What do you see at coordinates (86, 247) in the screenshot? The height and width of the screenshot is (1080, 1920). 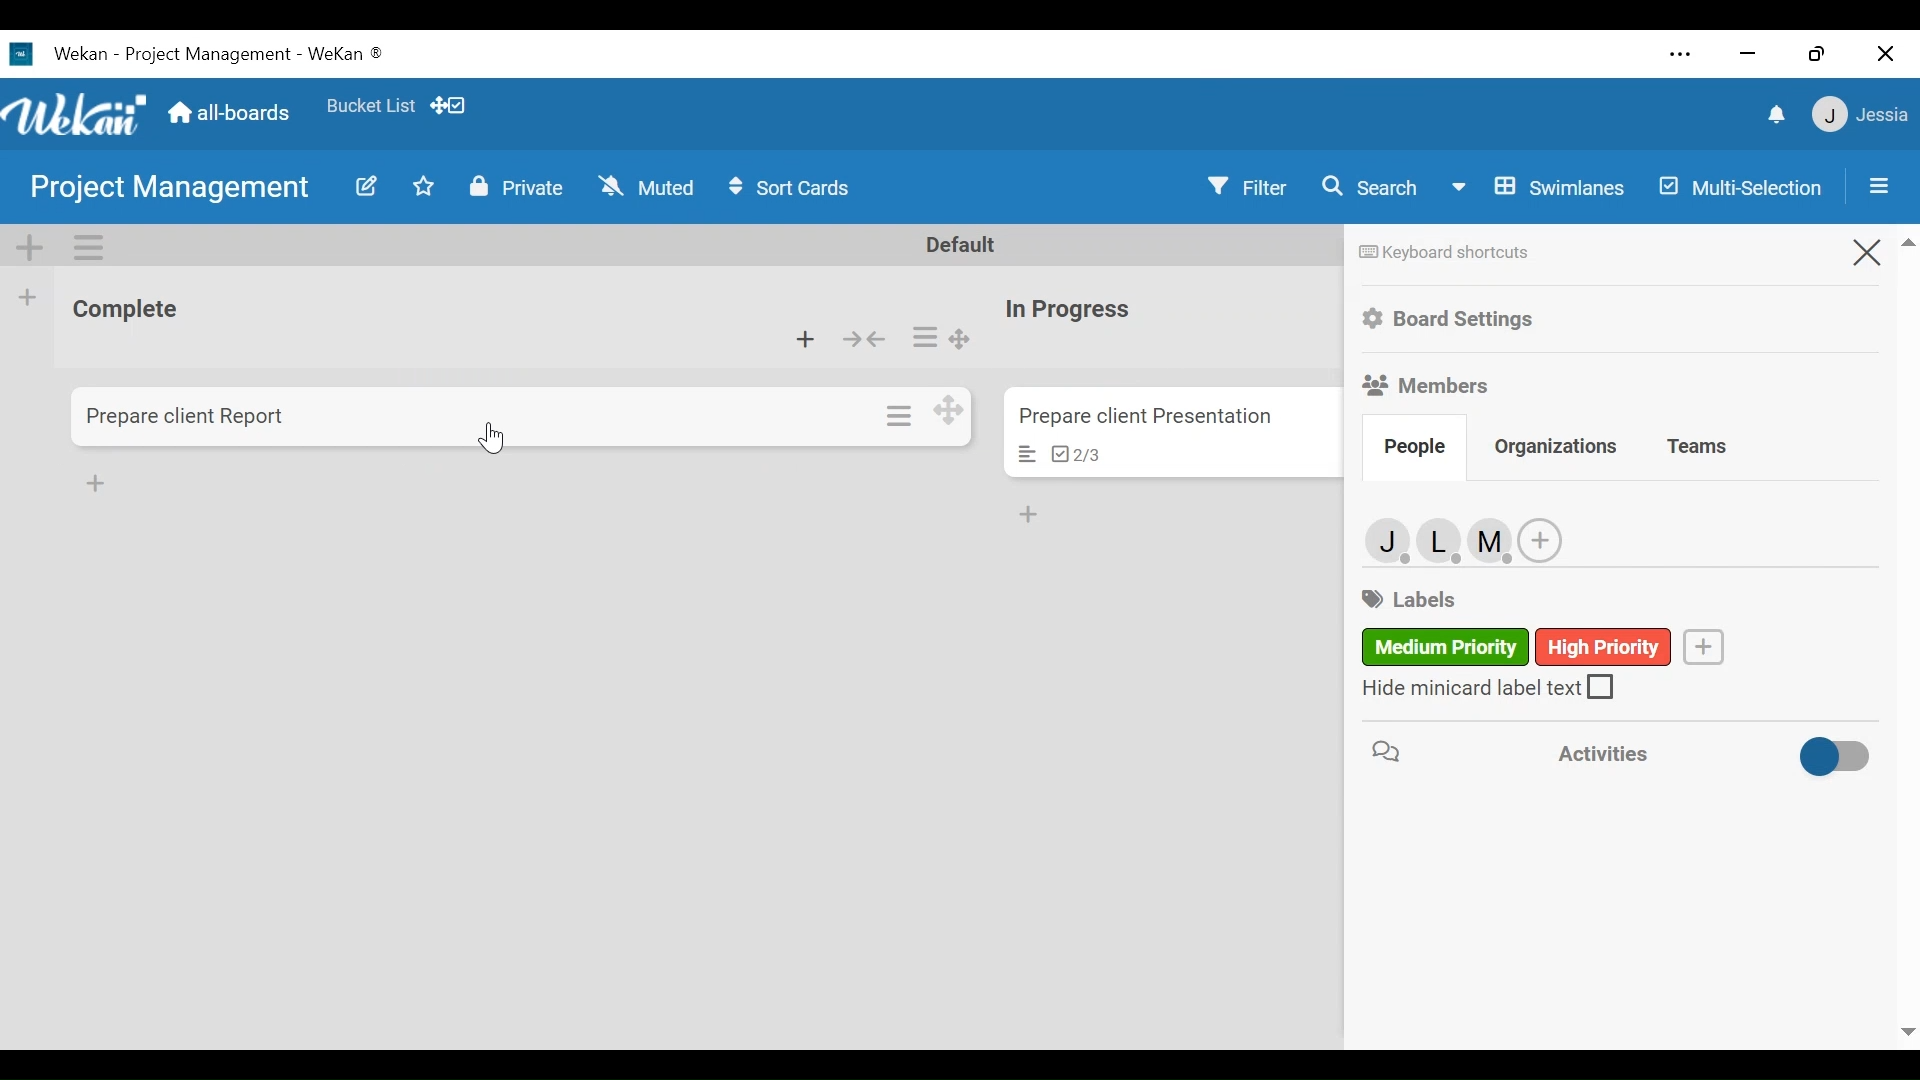 I see `Swimlane actions` at bounding box center [86, 247].